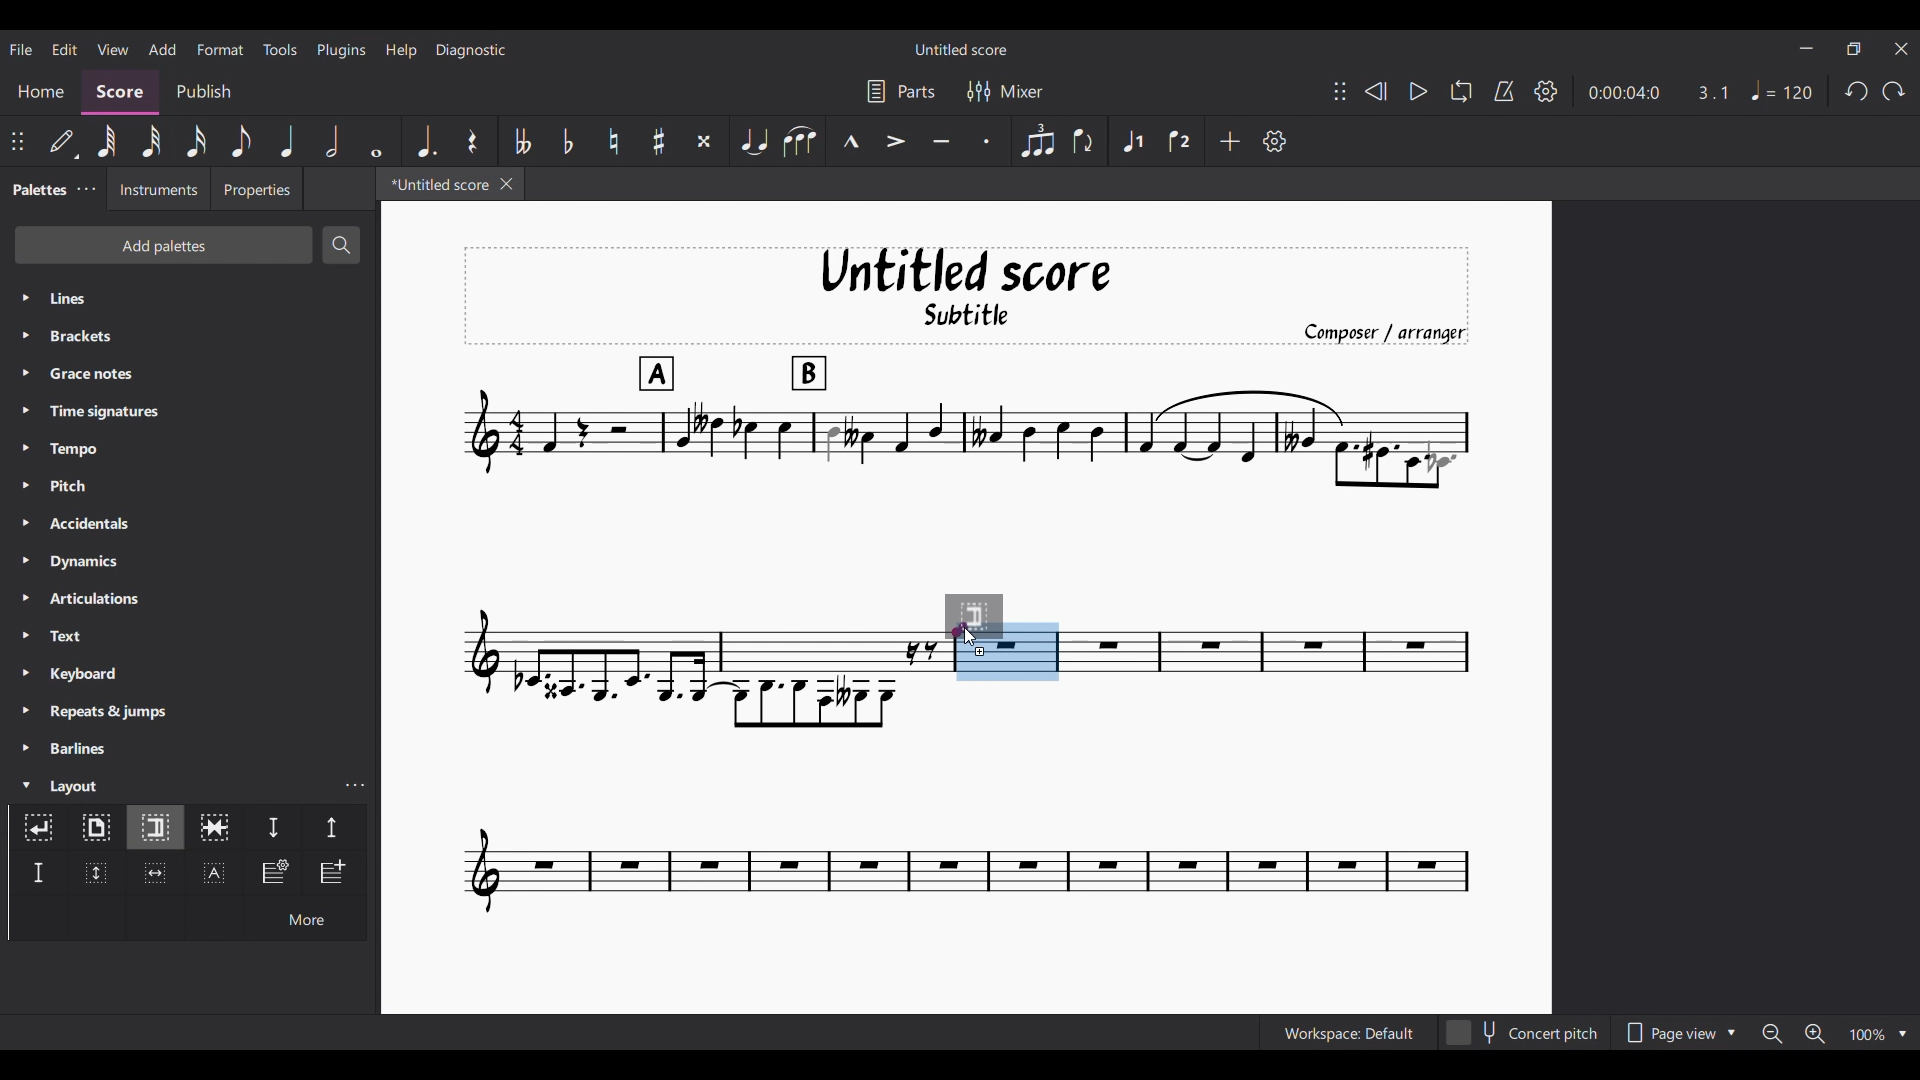 The width and height of the screenshot is (1920, 1080). I want to click on Staff spacer down, so click(273, 827).